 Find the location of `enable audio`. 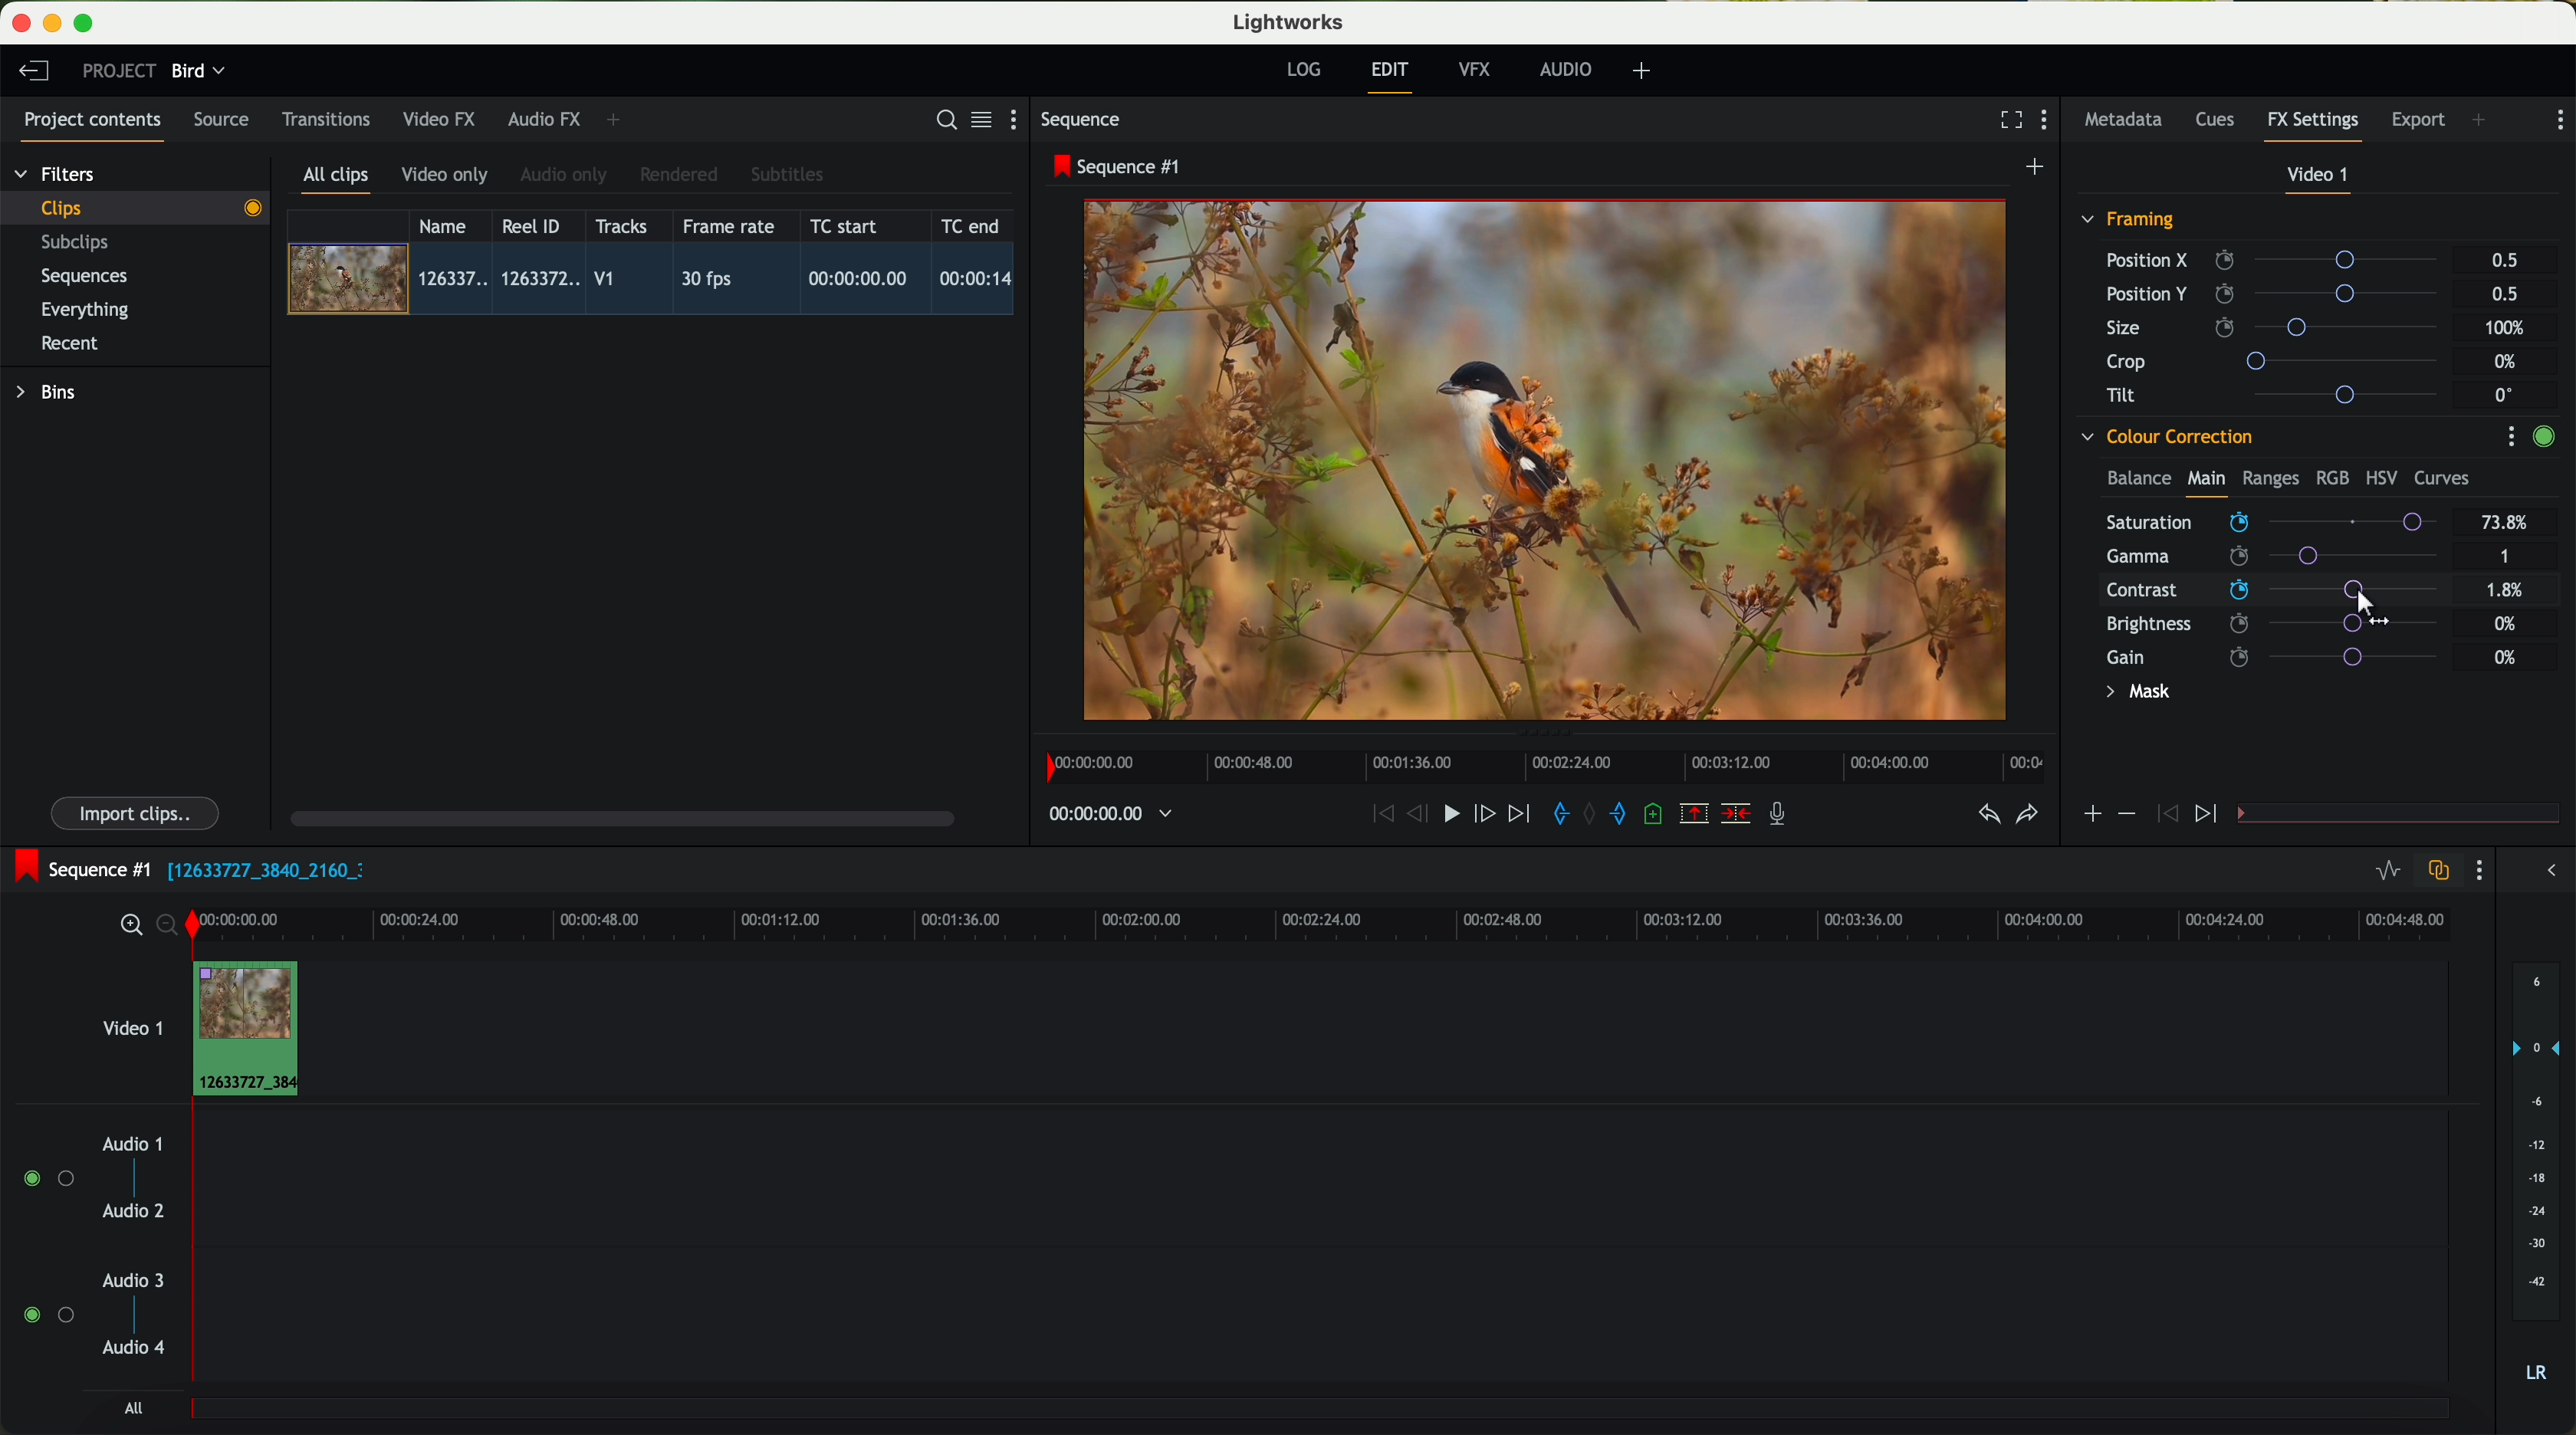

enable audio is located at coordinates (47, 1314).